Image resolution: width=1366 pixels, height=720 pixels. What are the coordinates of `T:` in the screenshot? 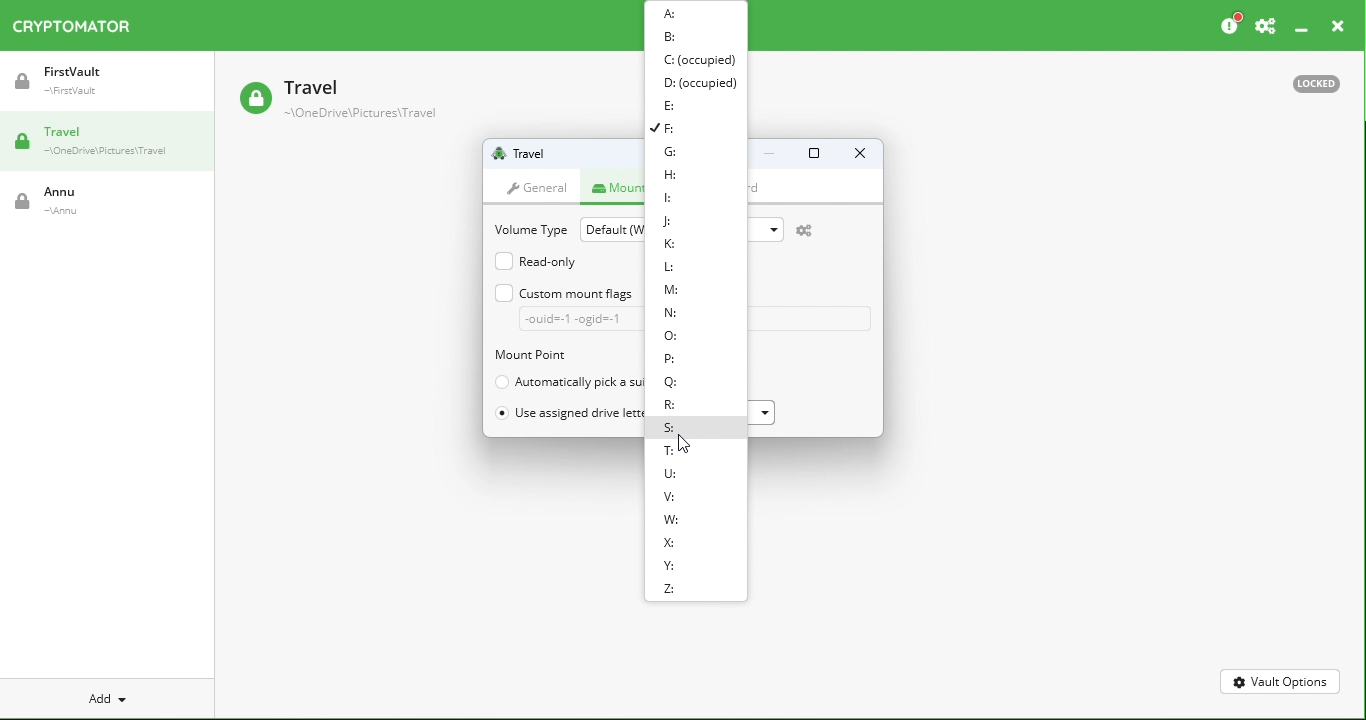 It's located at (669, 451).